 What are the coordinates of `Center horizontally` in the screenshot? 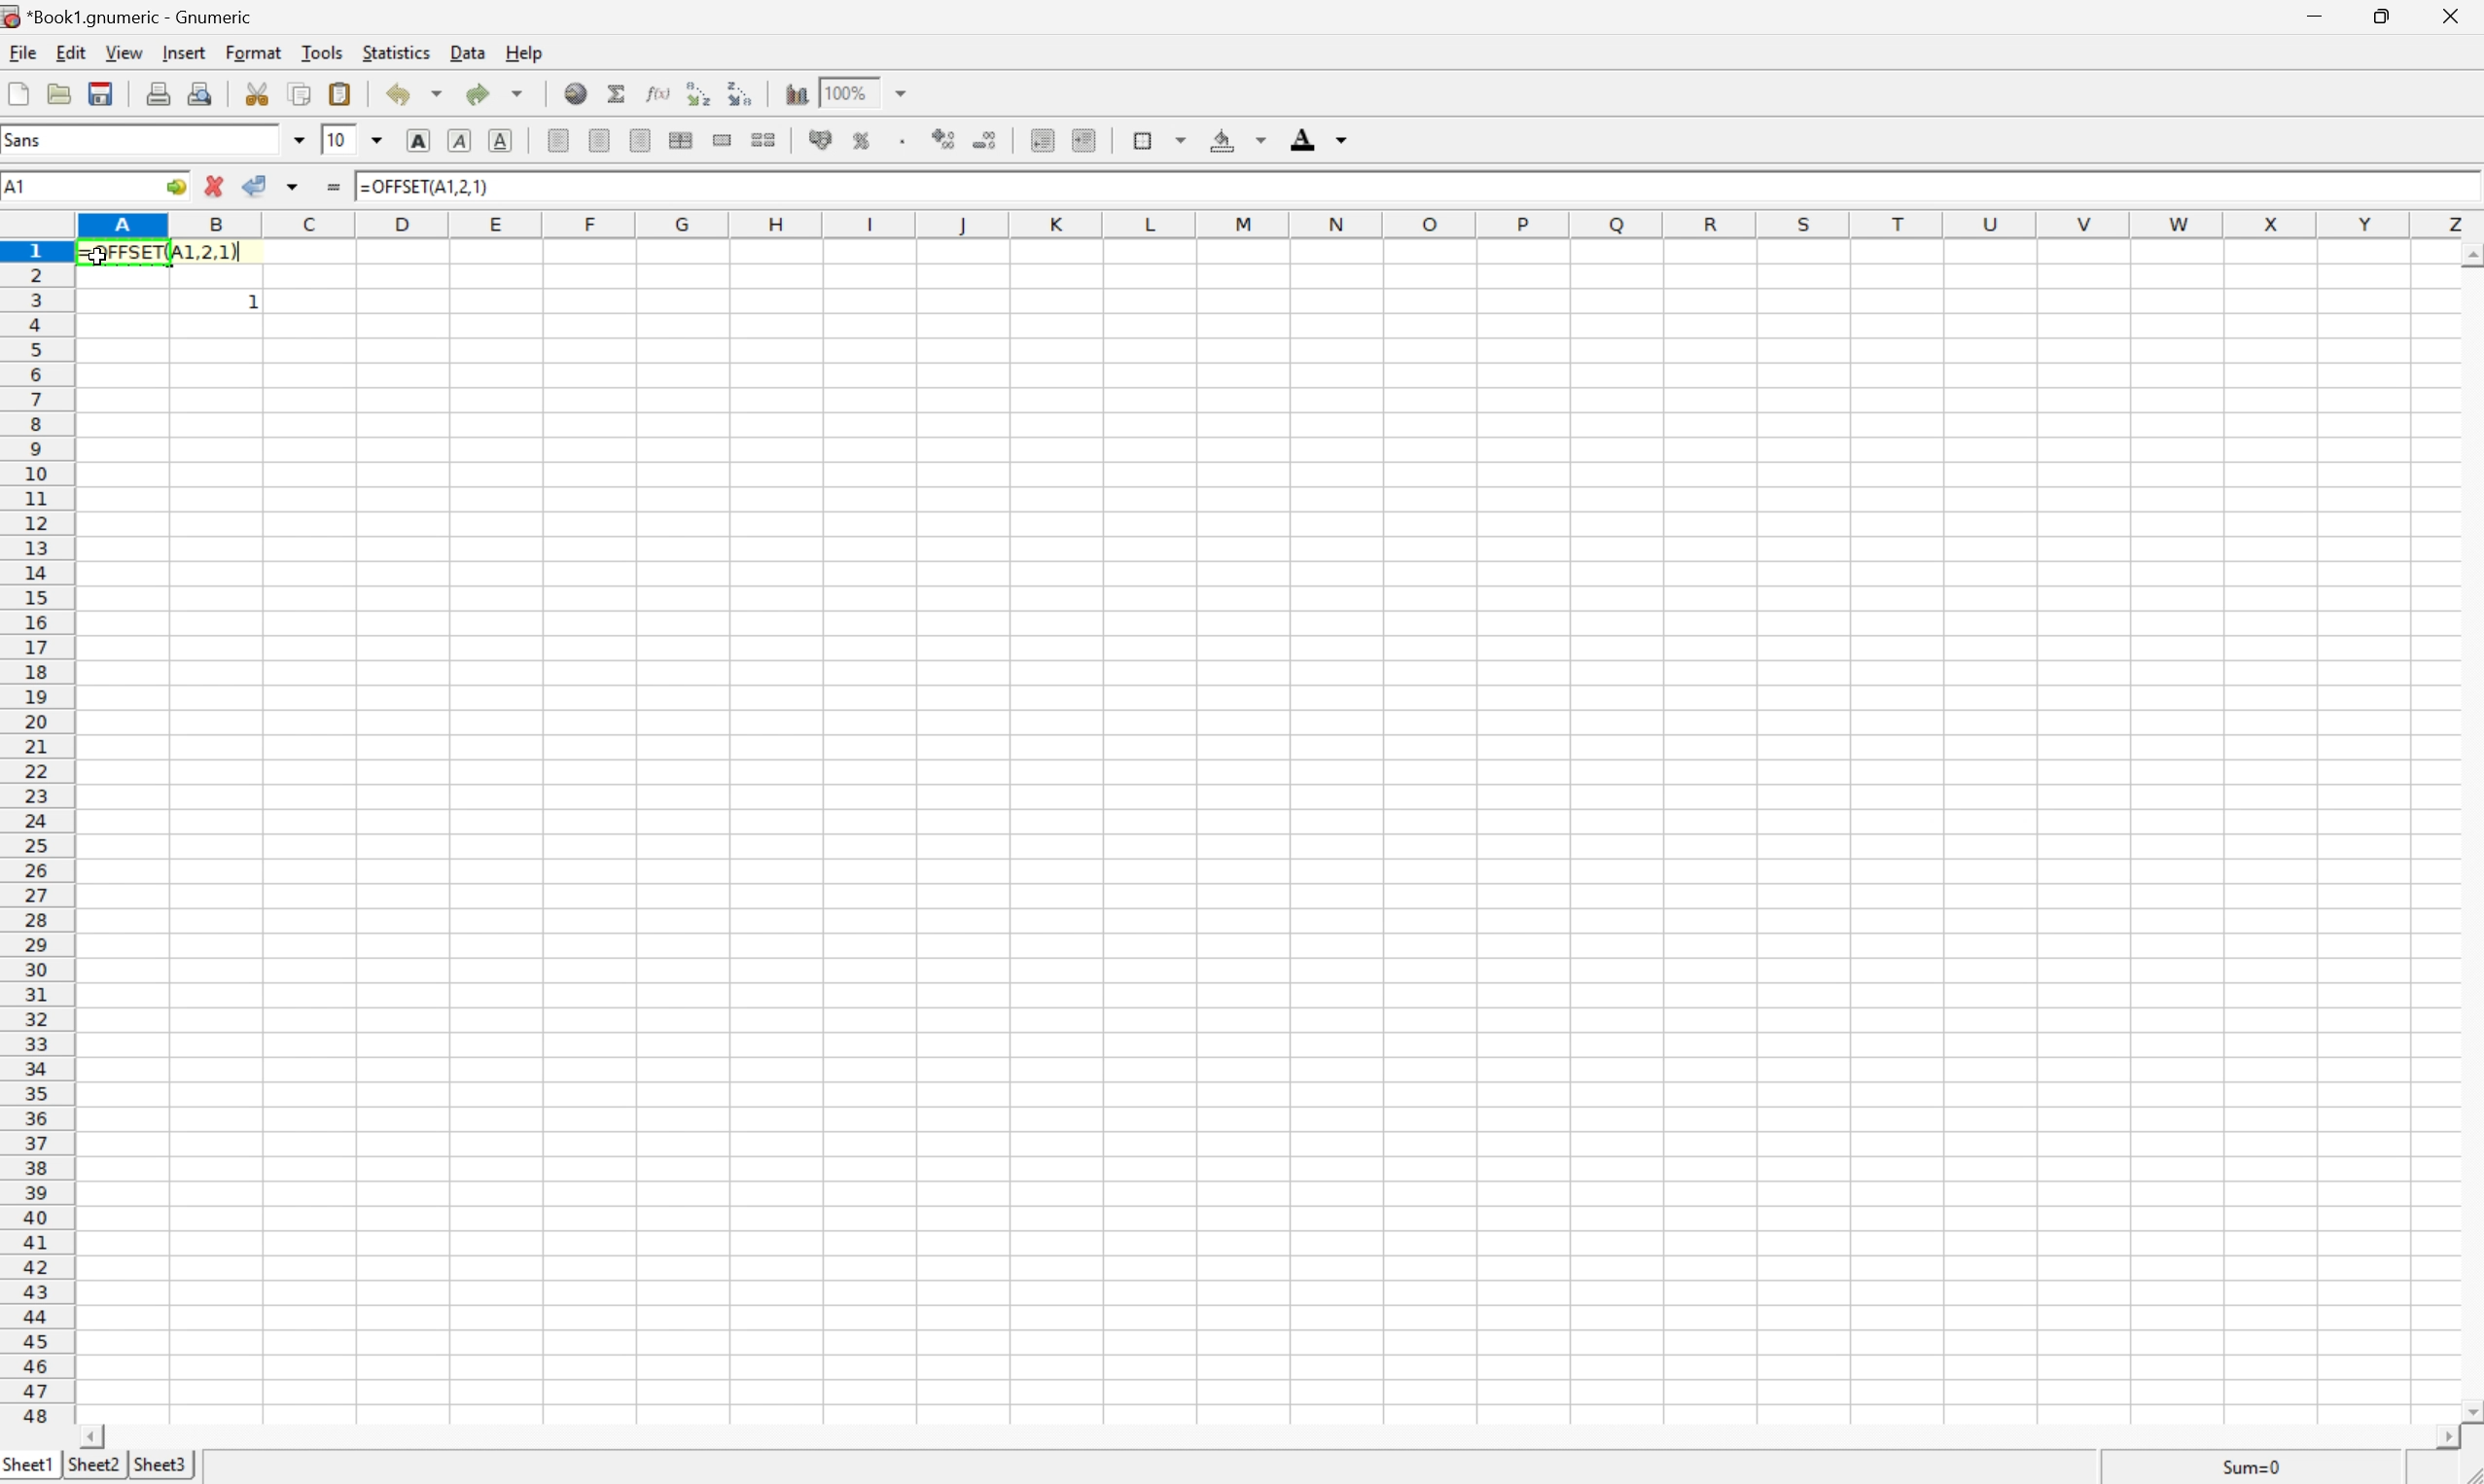 It's located at (598, 139).